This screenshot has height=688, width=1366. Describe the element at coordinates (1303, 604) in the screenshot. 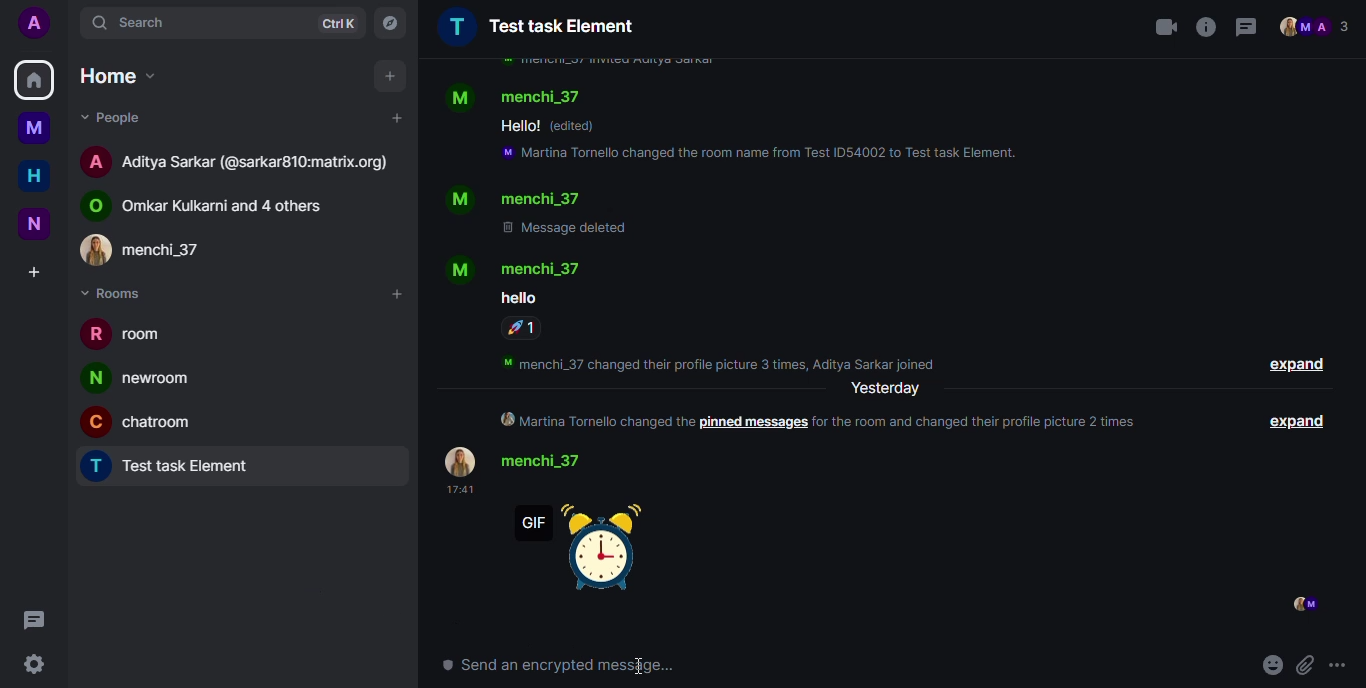

I see `seen` at that location.